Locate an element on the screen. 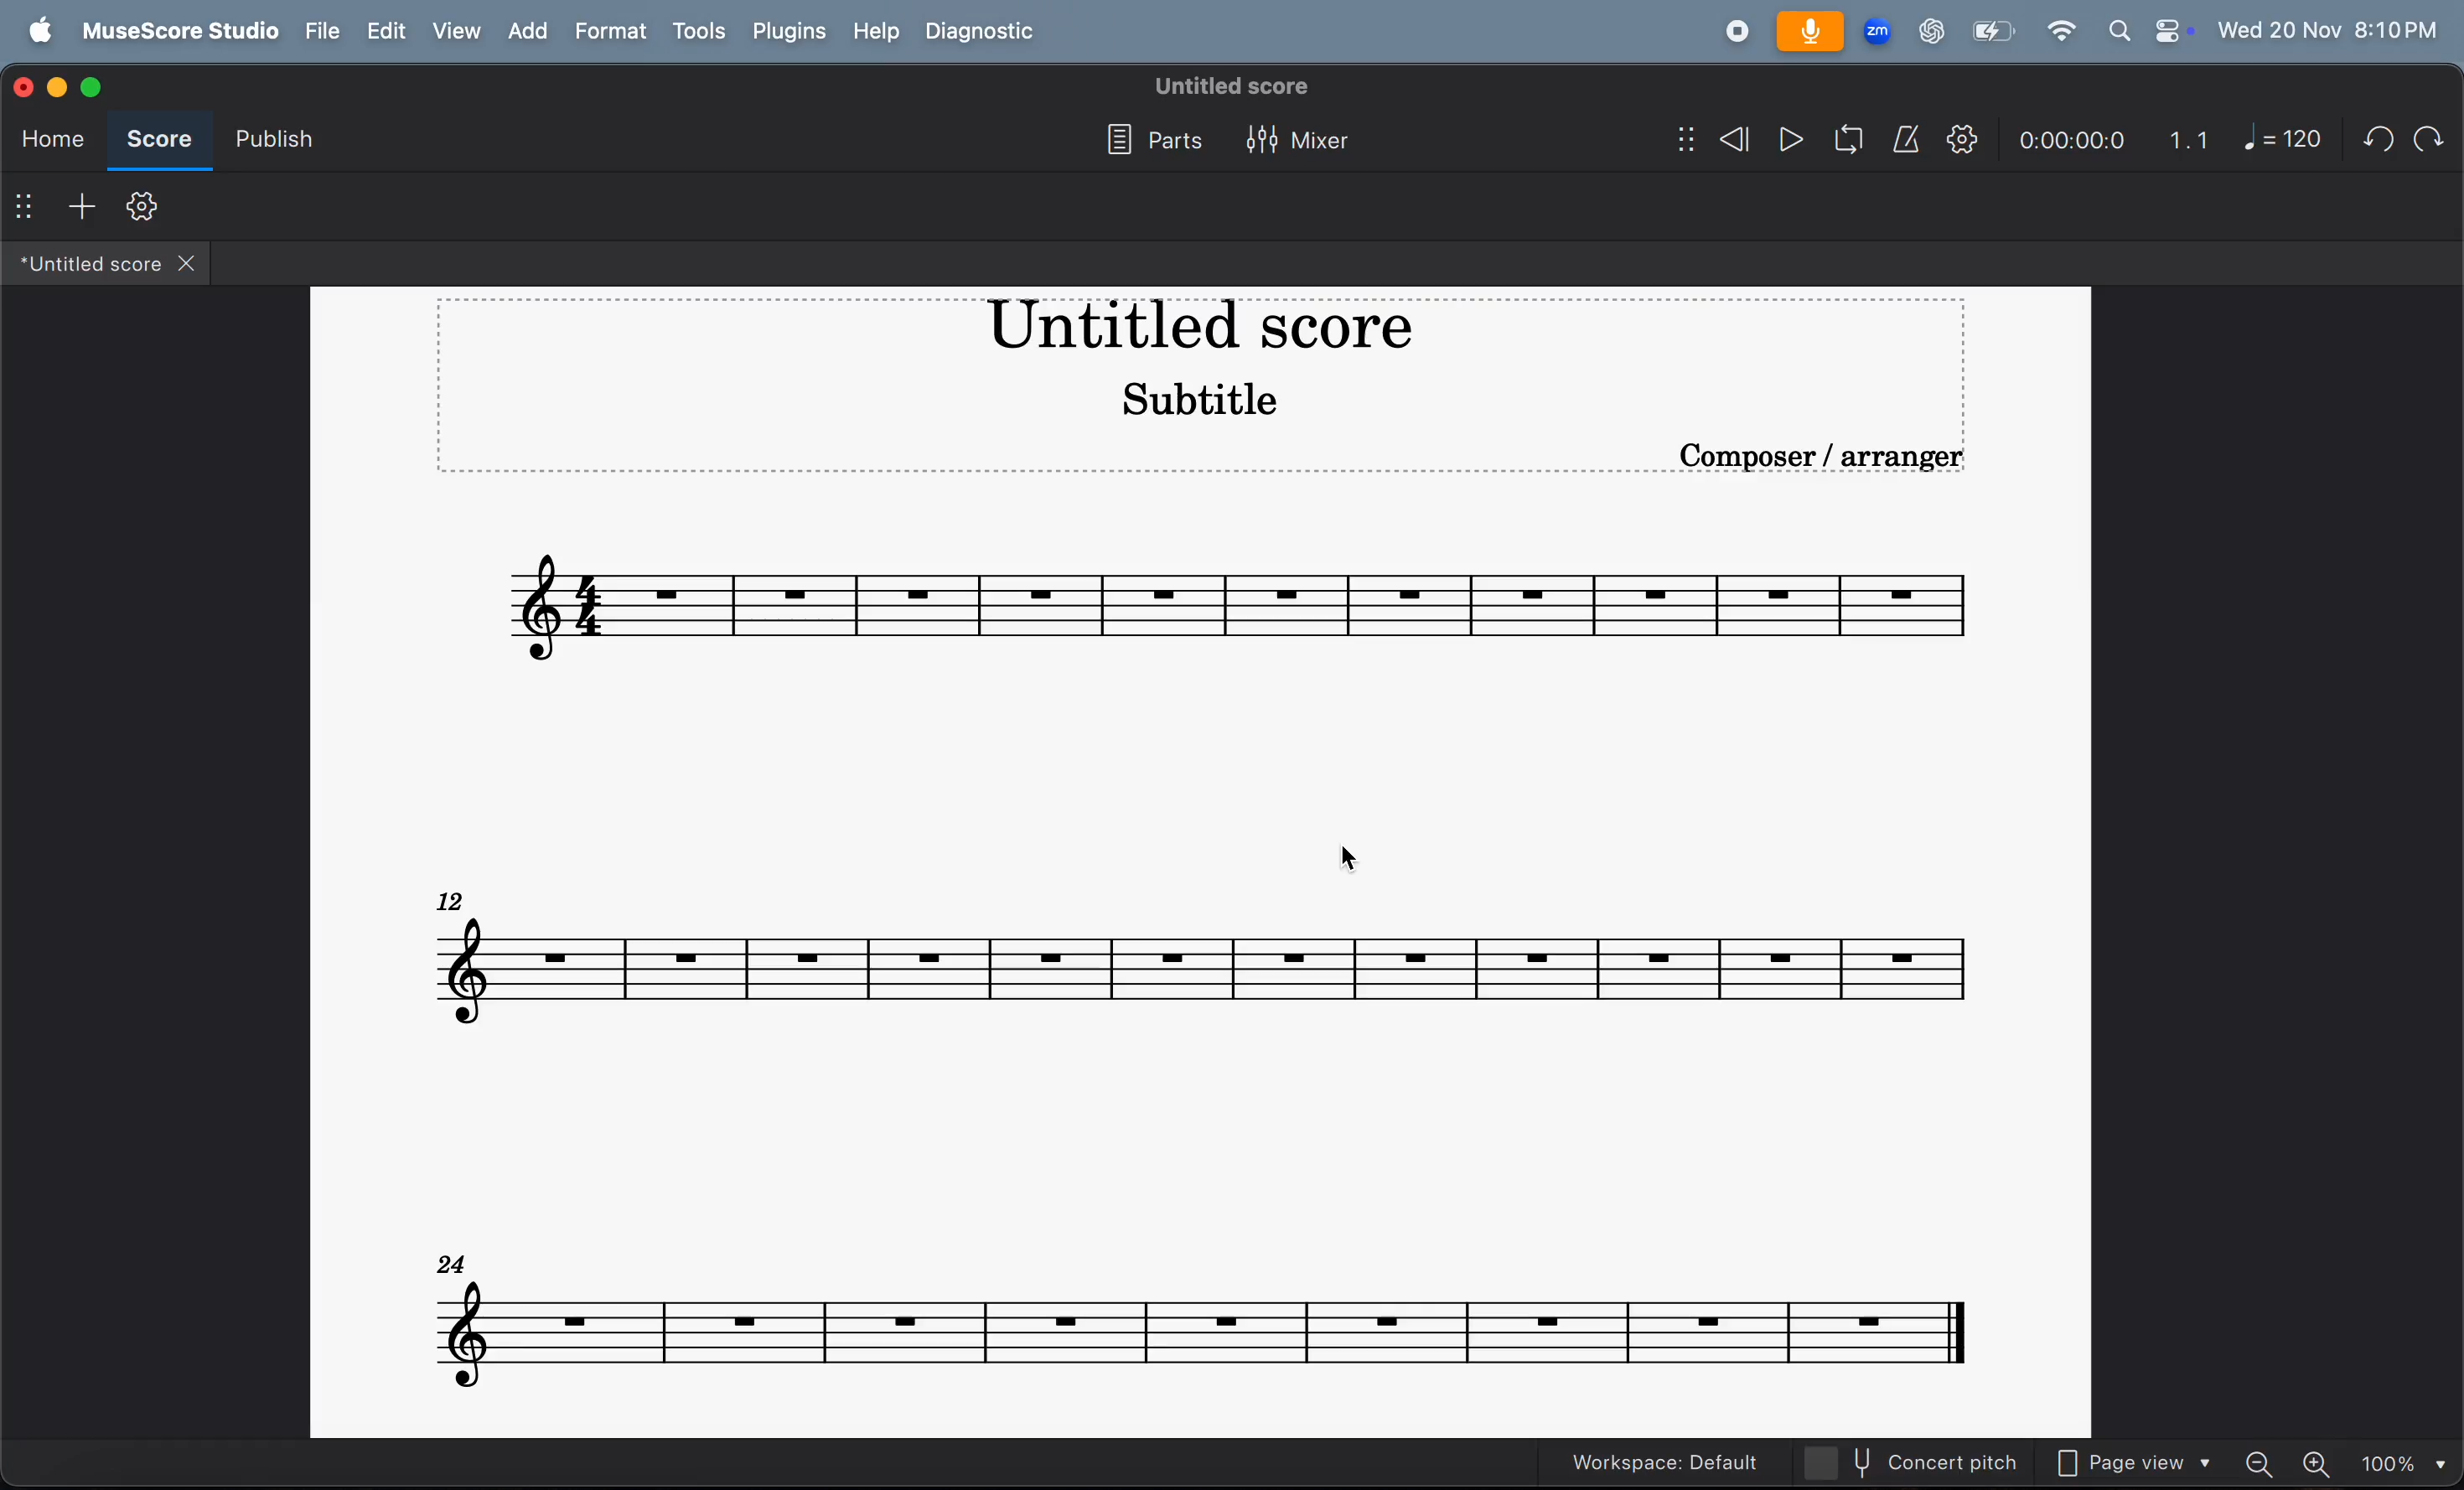 The height and width of the screenshot is (1490, 2464). metronome is located at coordinates (1907, 140).